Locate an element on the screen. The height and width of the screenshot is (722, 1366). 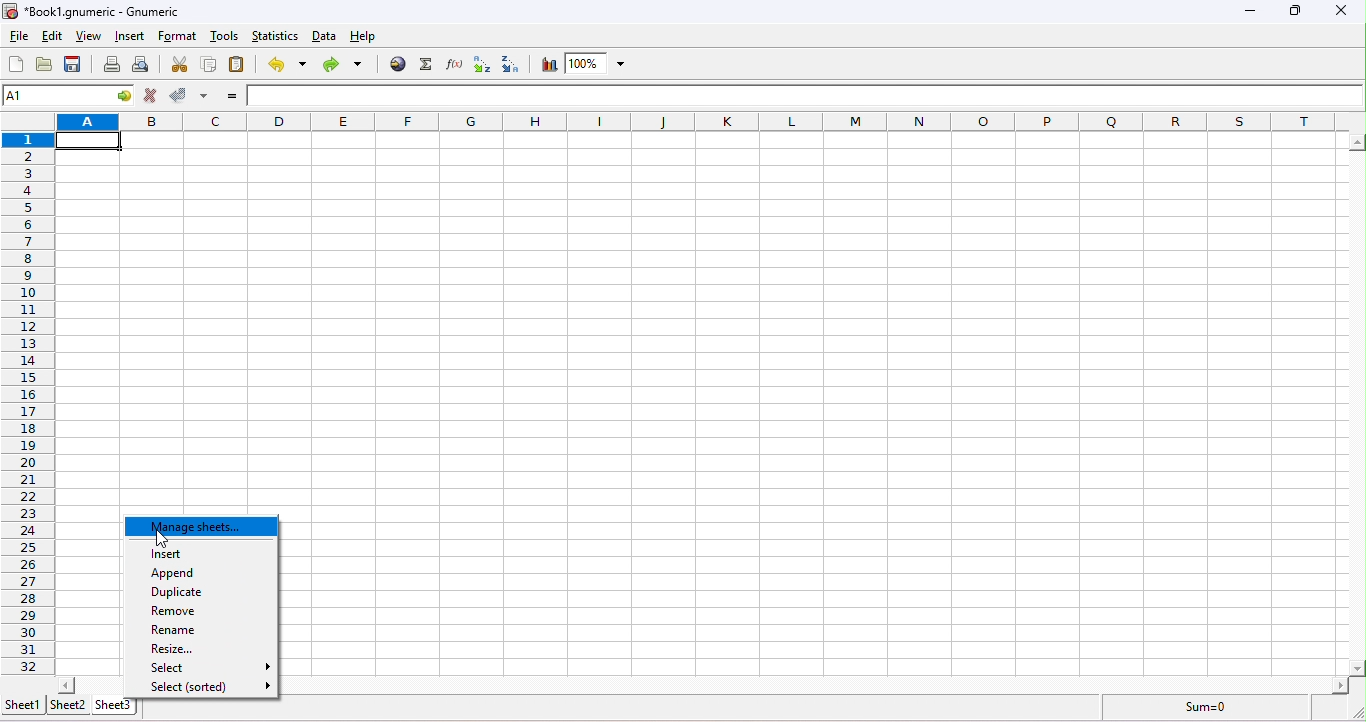
close is located at coordinates (1348, 9).